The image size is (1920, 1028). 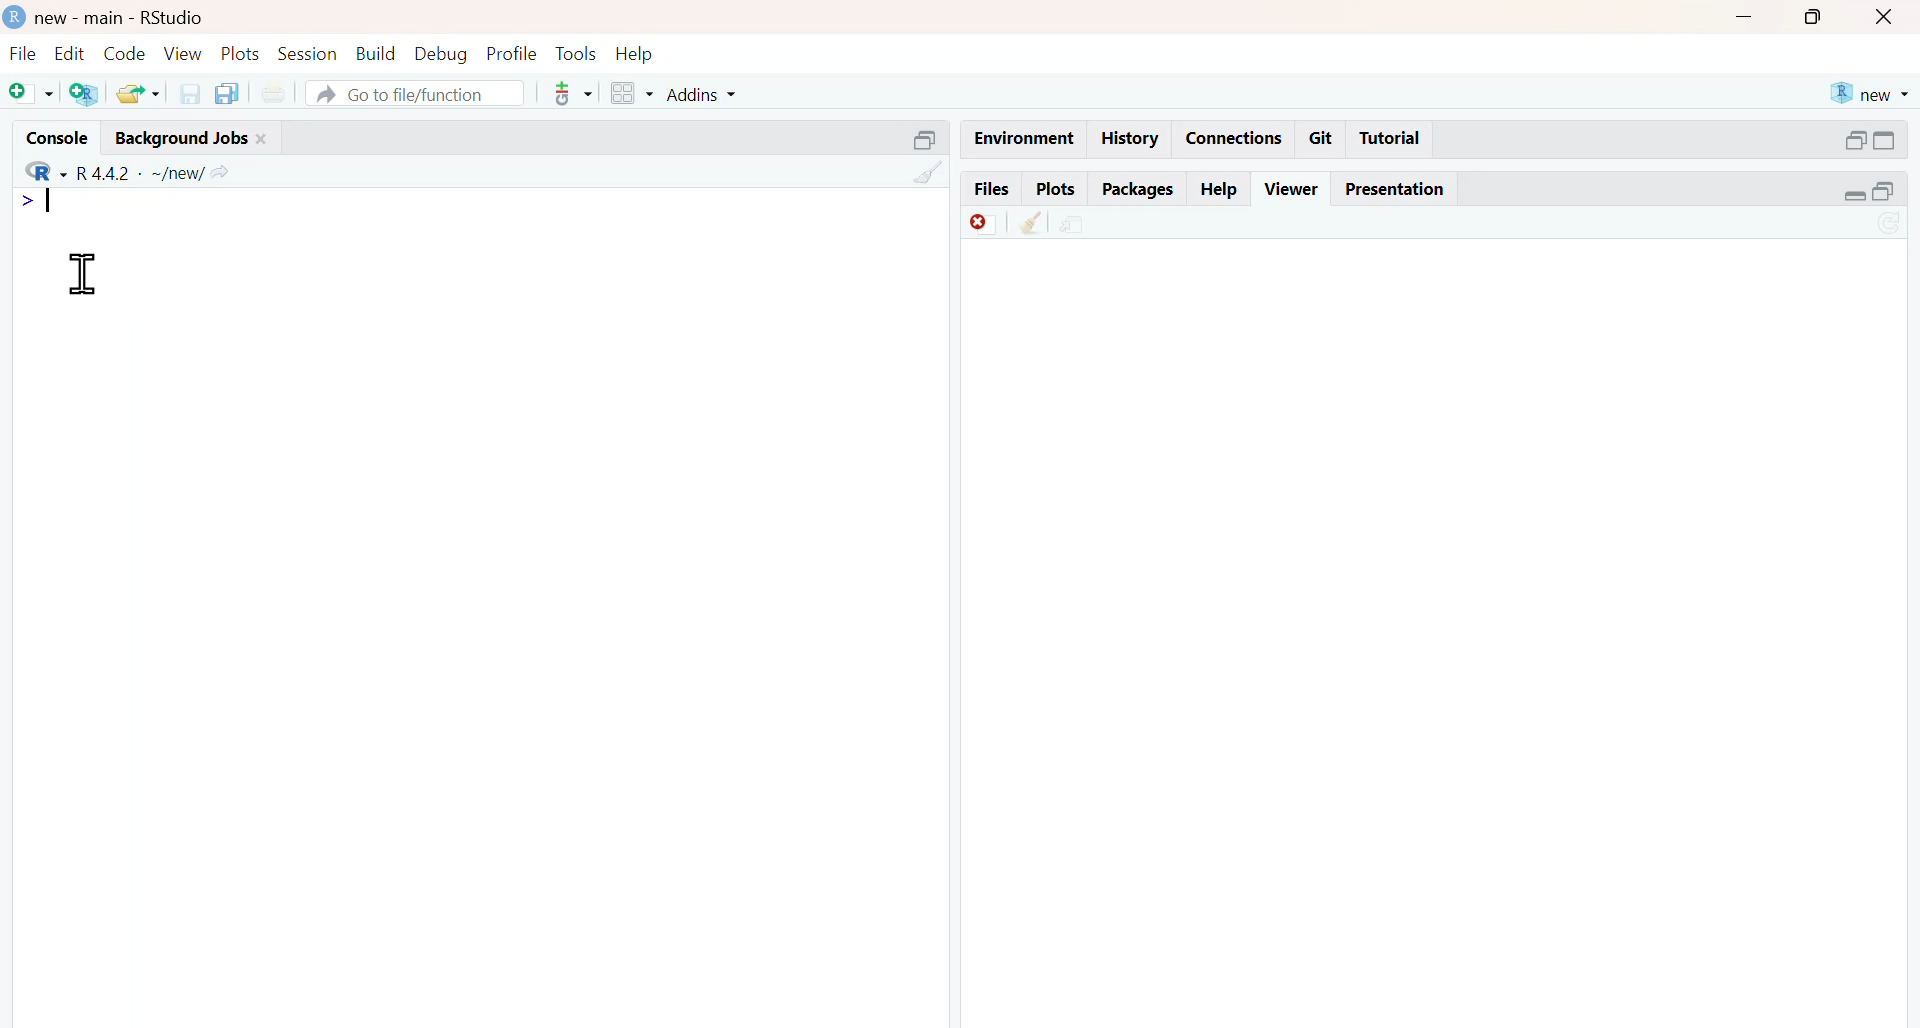 What do you see at coordinates (575, 93) in the screenshot?
I see `tools` at bounding box center [575, 93].